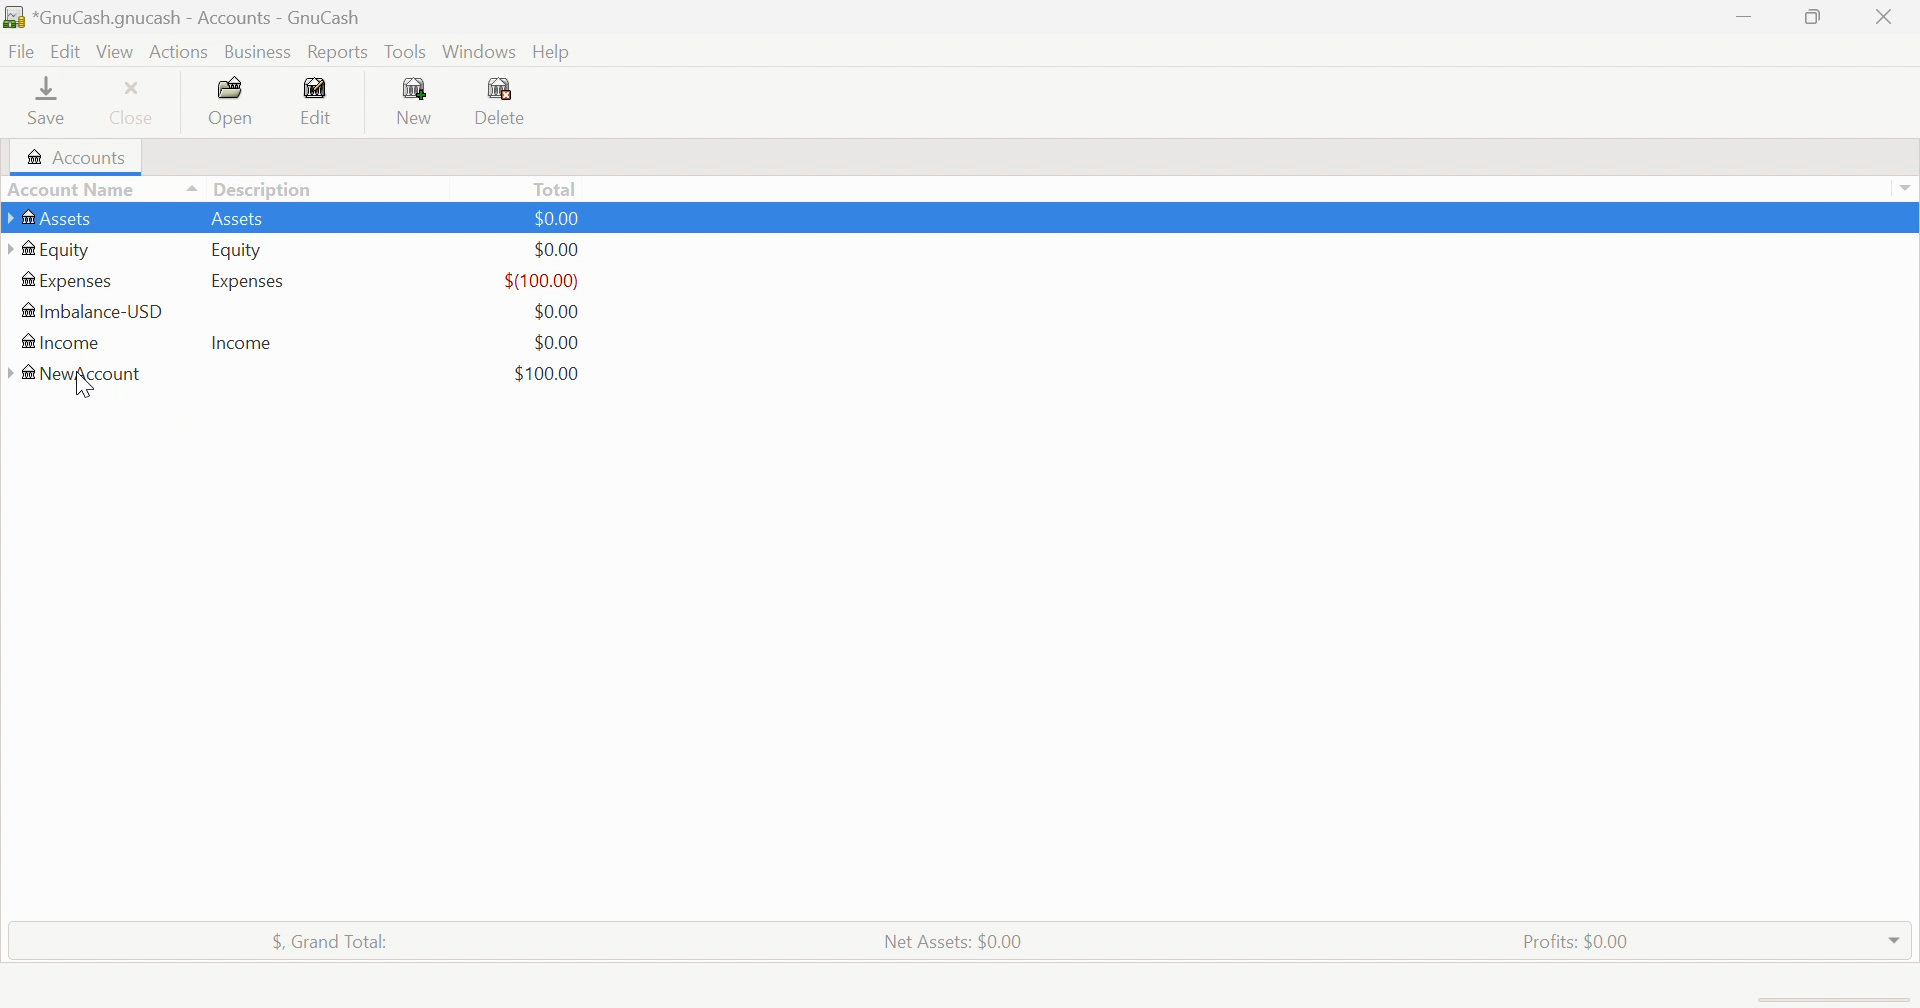 The width and height of the screenshot is (1920, 1008). I want to click on Close, so click(133, 107).